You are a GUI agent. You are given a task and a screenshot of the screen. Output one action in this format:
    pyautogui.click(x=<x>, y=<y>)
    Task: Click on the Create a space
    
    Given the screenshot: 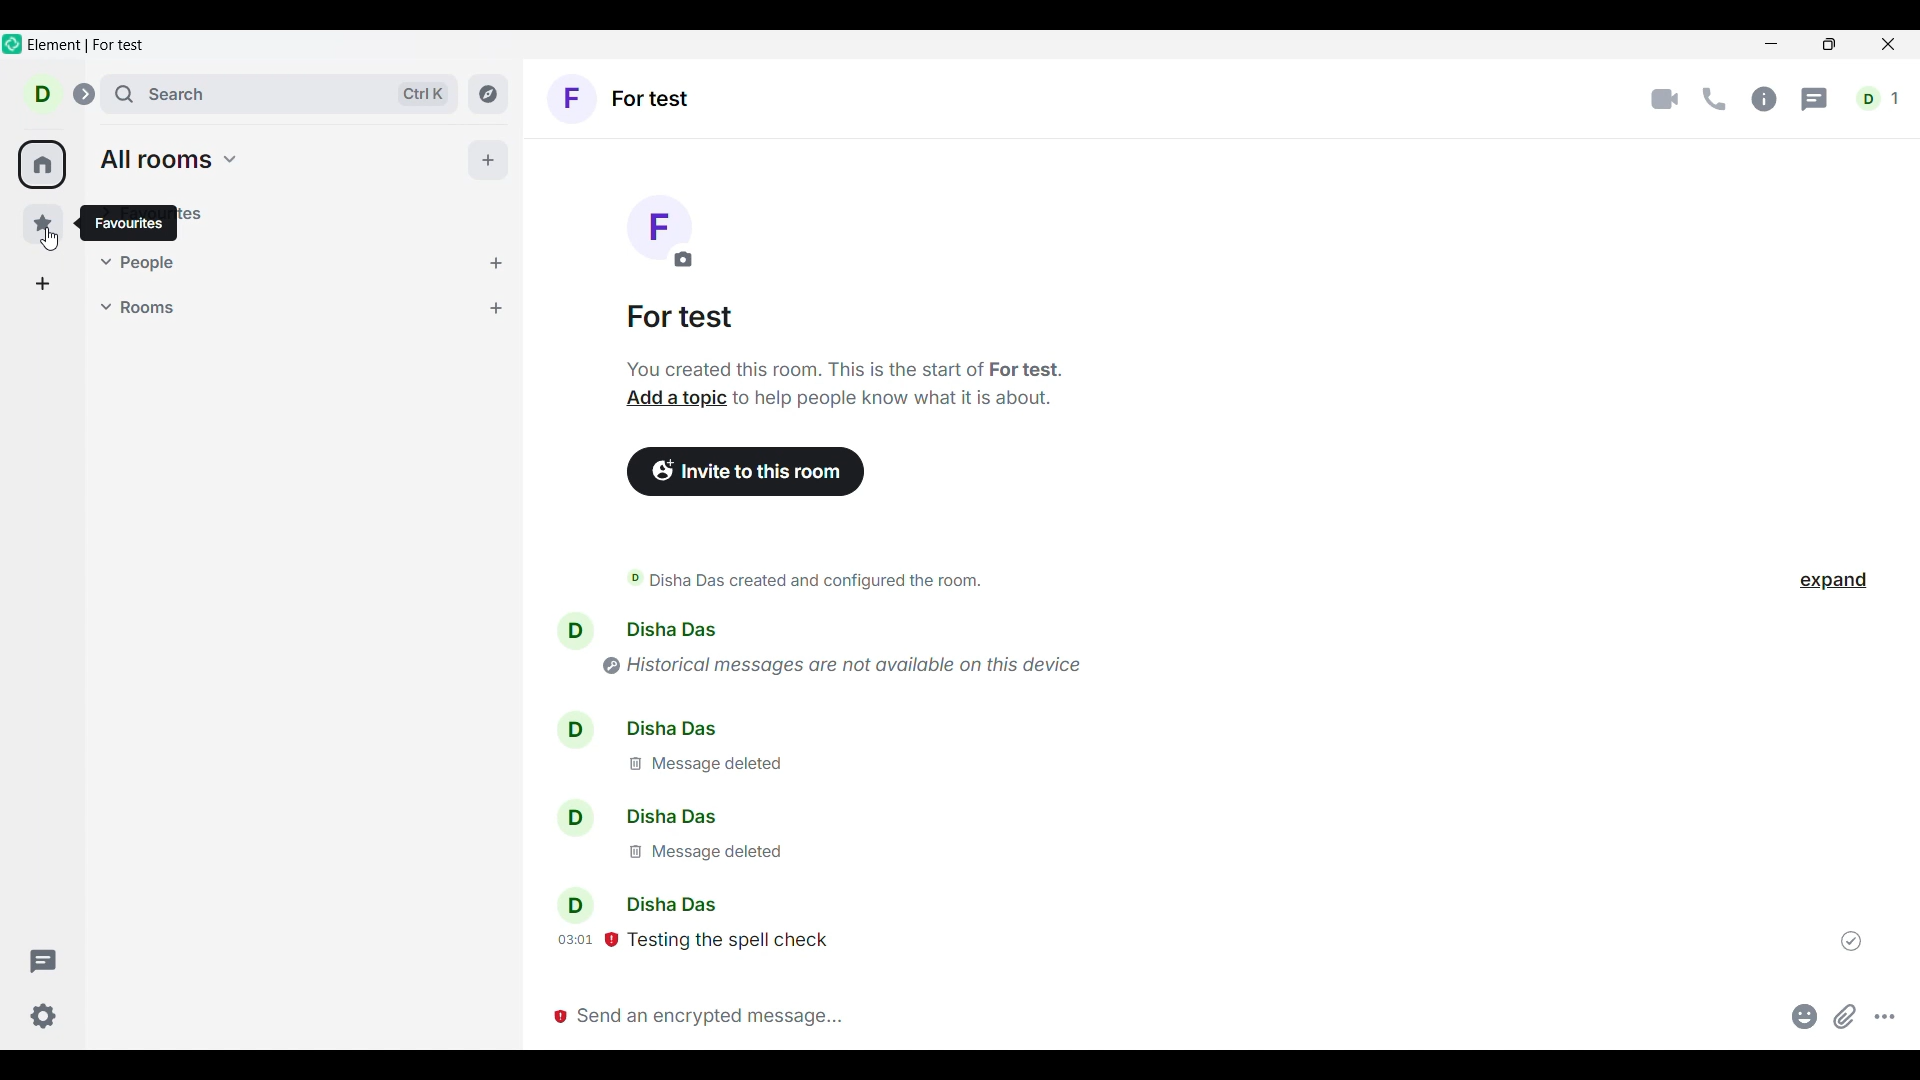 What is the action you would take?
    pyautogui.click(x=42, y=284)
    